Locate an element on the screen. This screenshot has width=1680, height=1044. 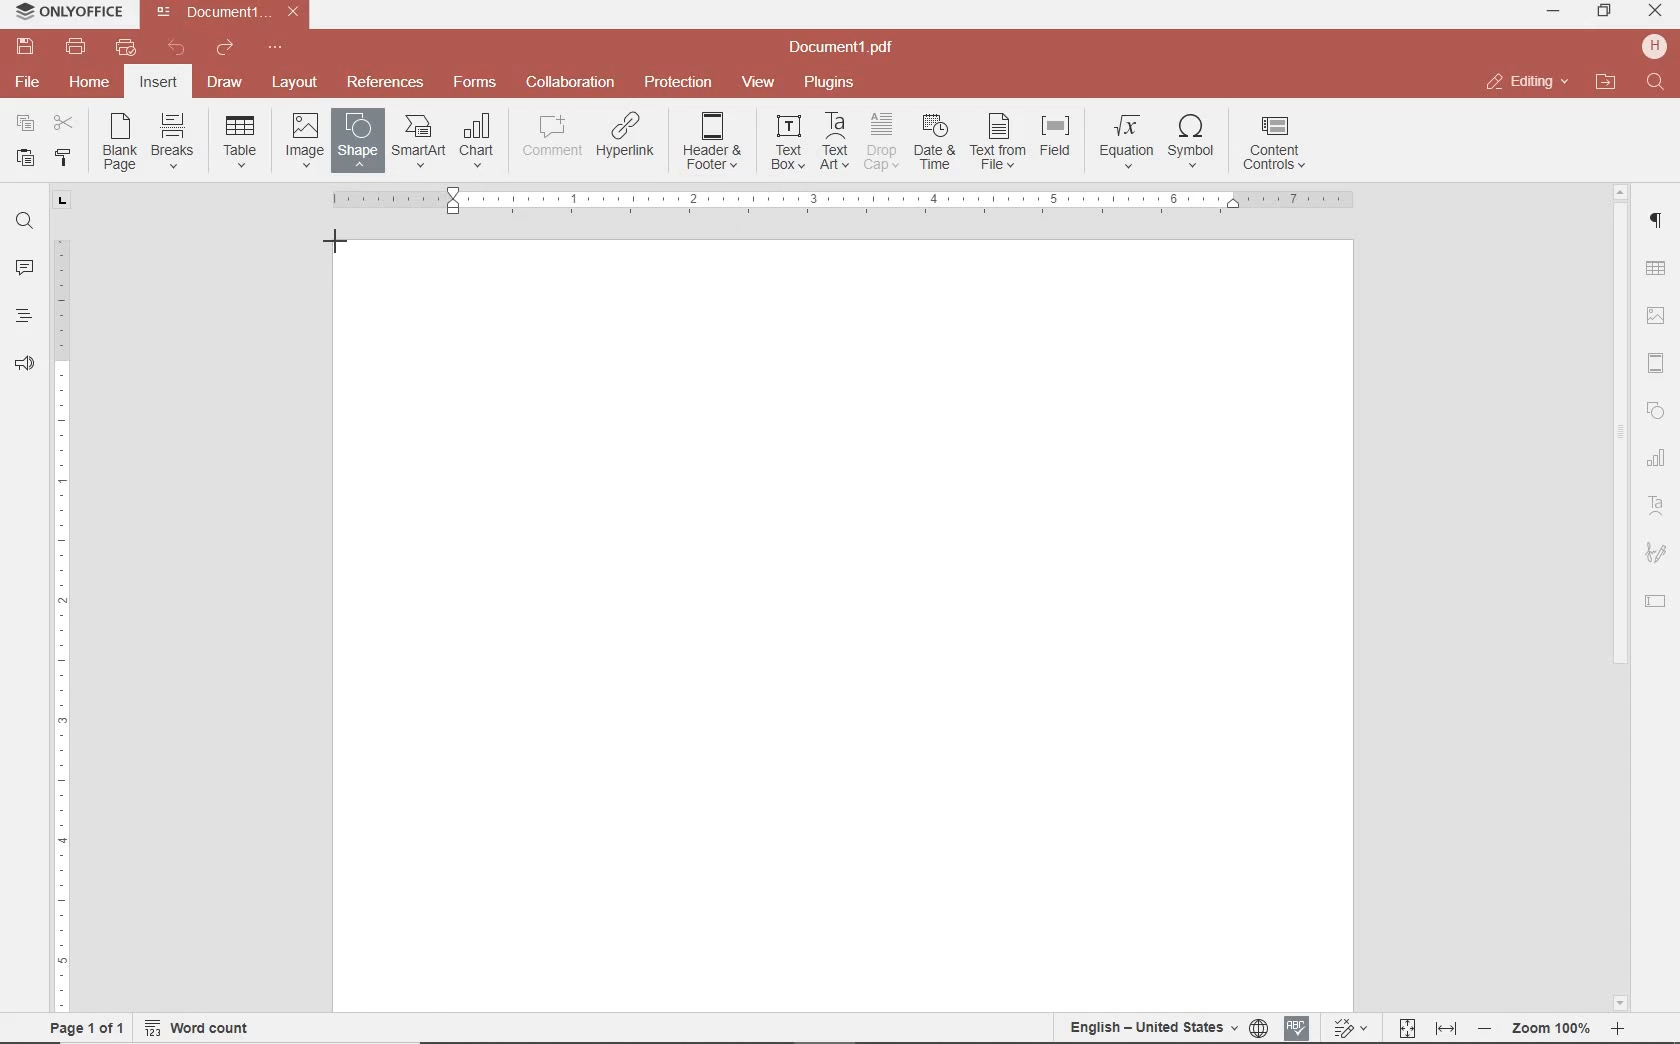
TABLE is located at coordinates (1656, 271).